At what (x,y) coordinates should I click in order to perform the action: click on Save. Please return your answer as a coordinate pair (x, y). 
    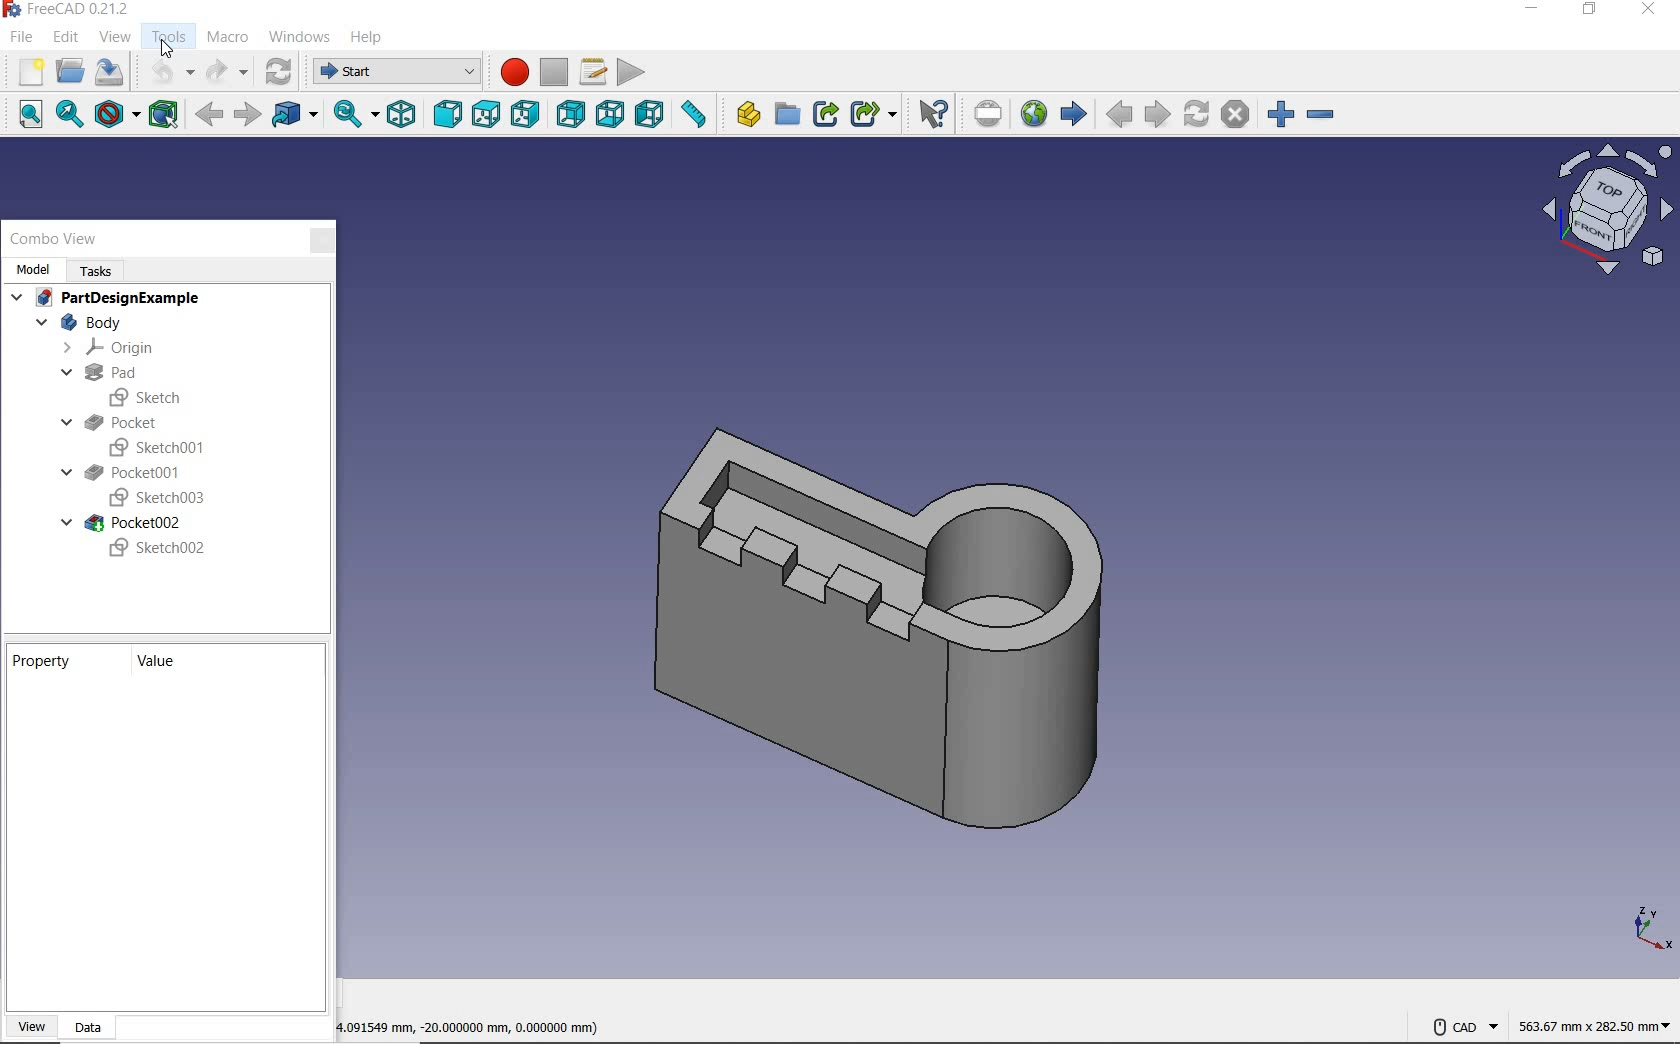
    Looking at the image, I should click on (108, 71).